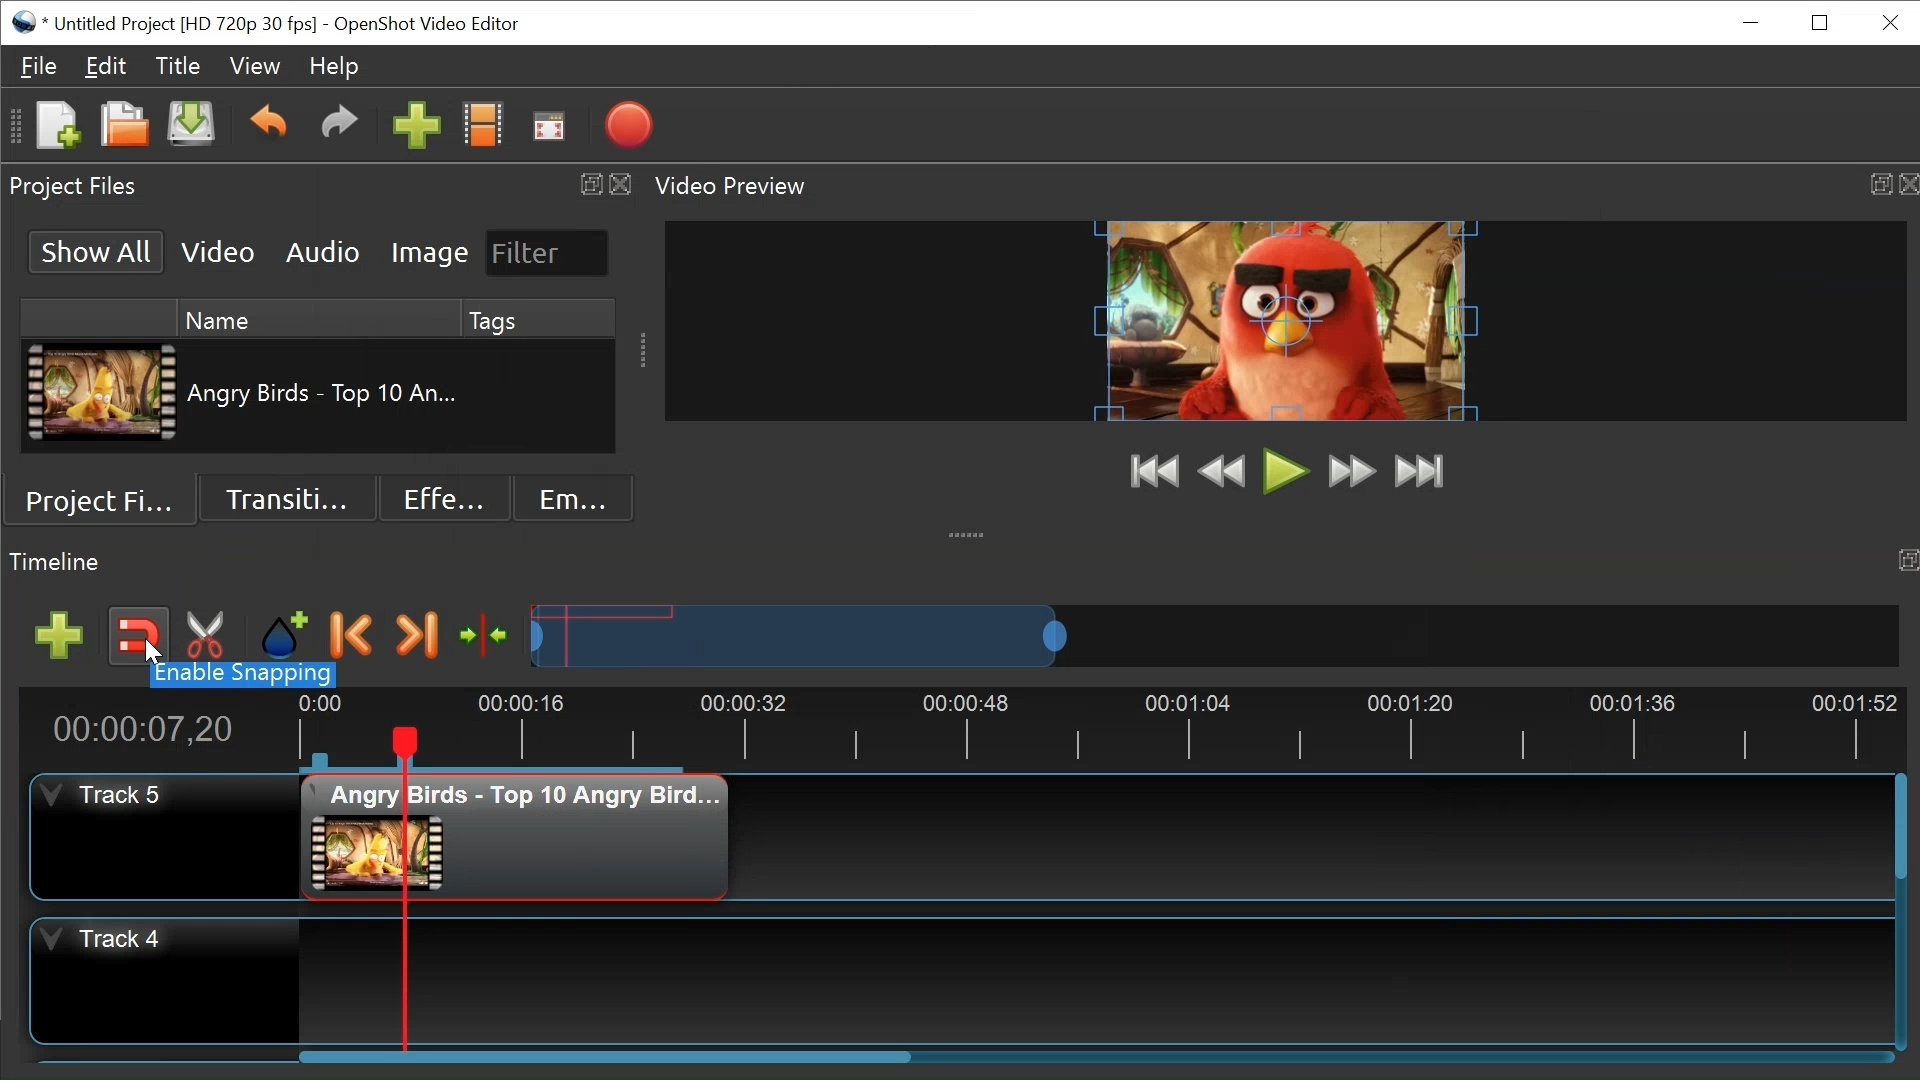  What do you see at coordinates (1282, 185) in the screenshot?
I see `Video Preview Panel` at bounding box center [1282, 185].